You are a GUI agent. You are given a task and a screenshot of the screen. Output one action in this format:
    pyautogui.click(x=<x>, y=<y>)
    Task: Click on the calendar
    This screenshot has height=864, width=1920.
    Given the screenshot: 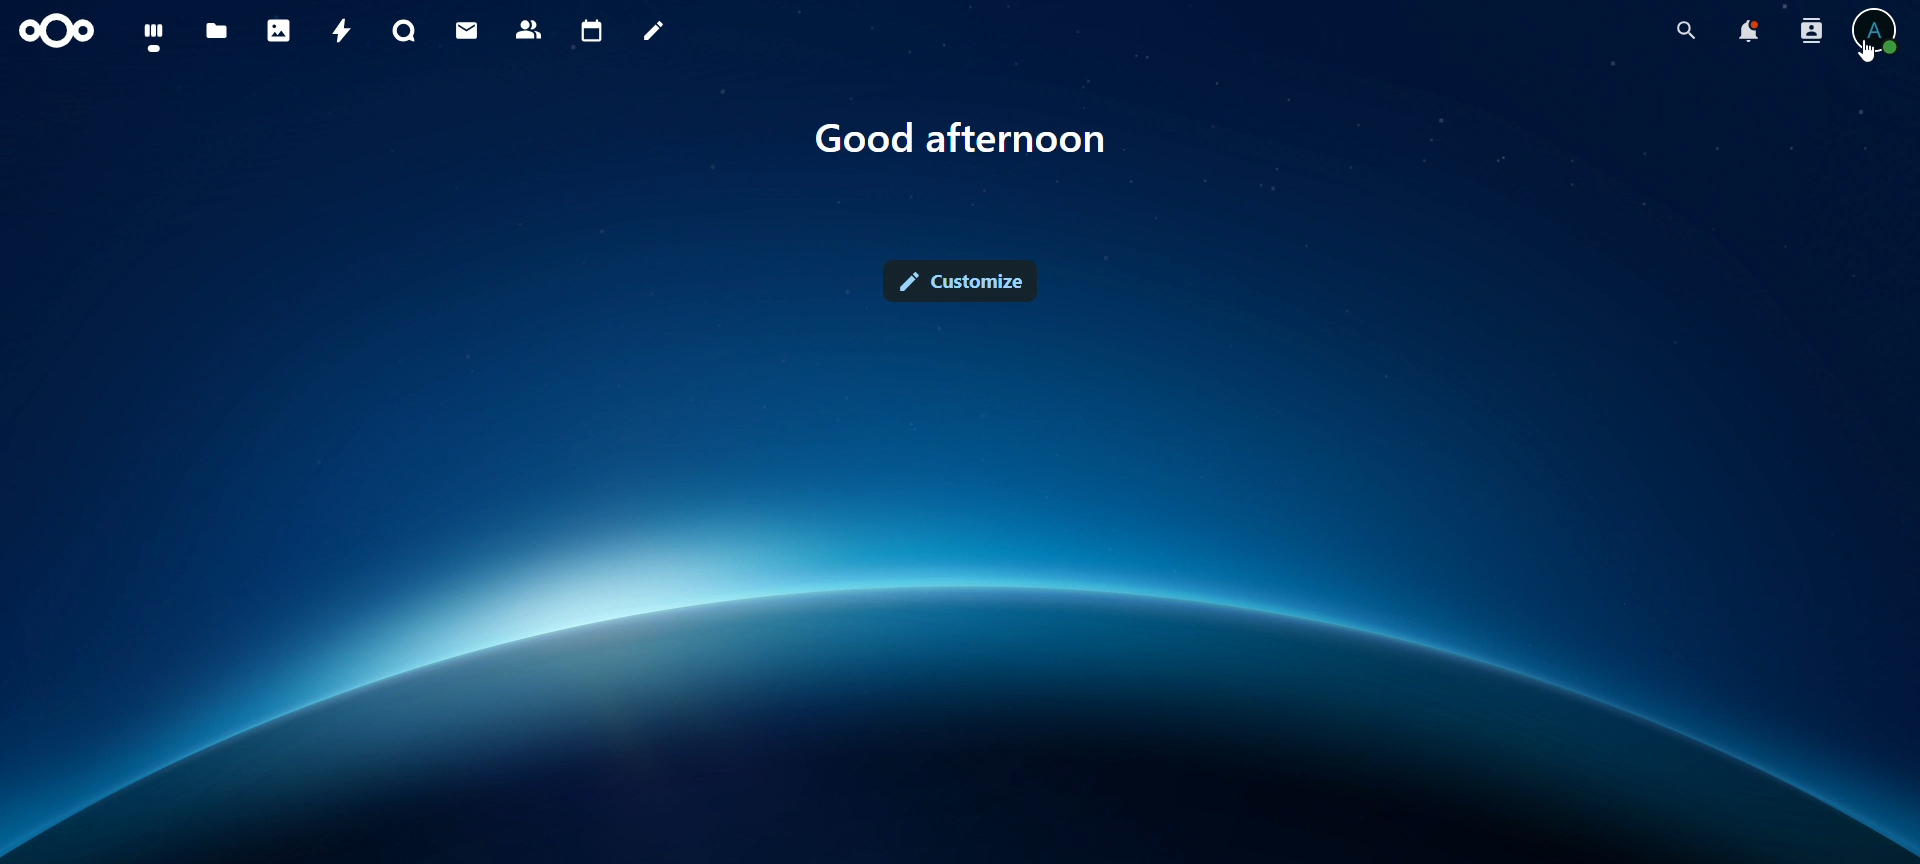 What is the action you would take?
    pyautogui.click(x=592, y=33)
    